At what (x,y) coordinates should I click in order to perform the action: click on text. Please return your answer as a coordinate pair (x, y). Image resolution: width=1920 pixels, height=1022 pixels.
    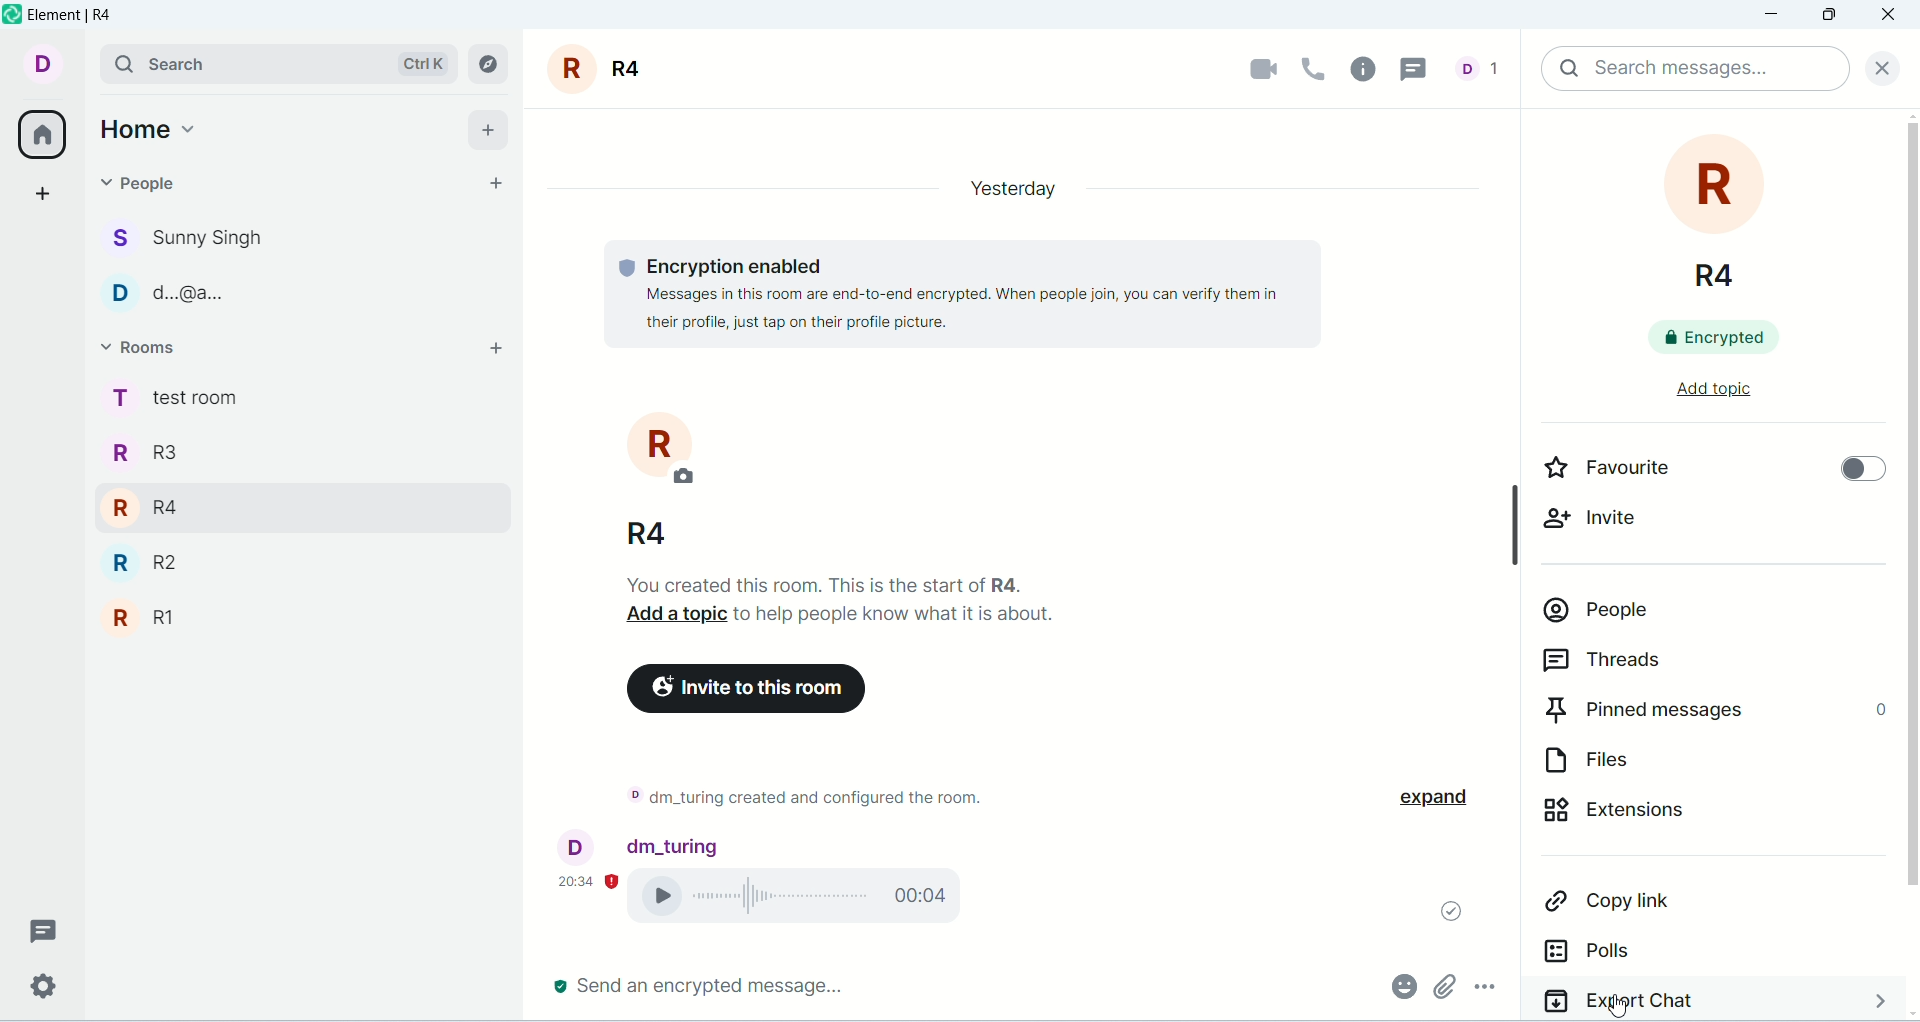
    Looking at the image, I should click on (849, 599).